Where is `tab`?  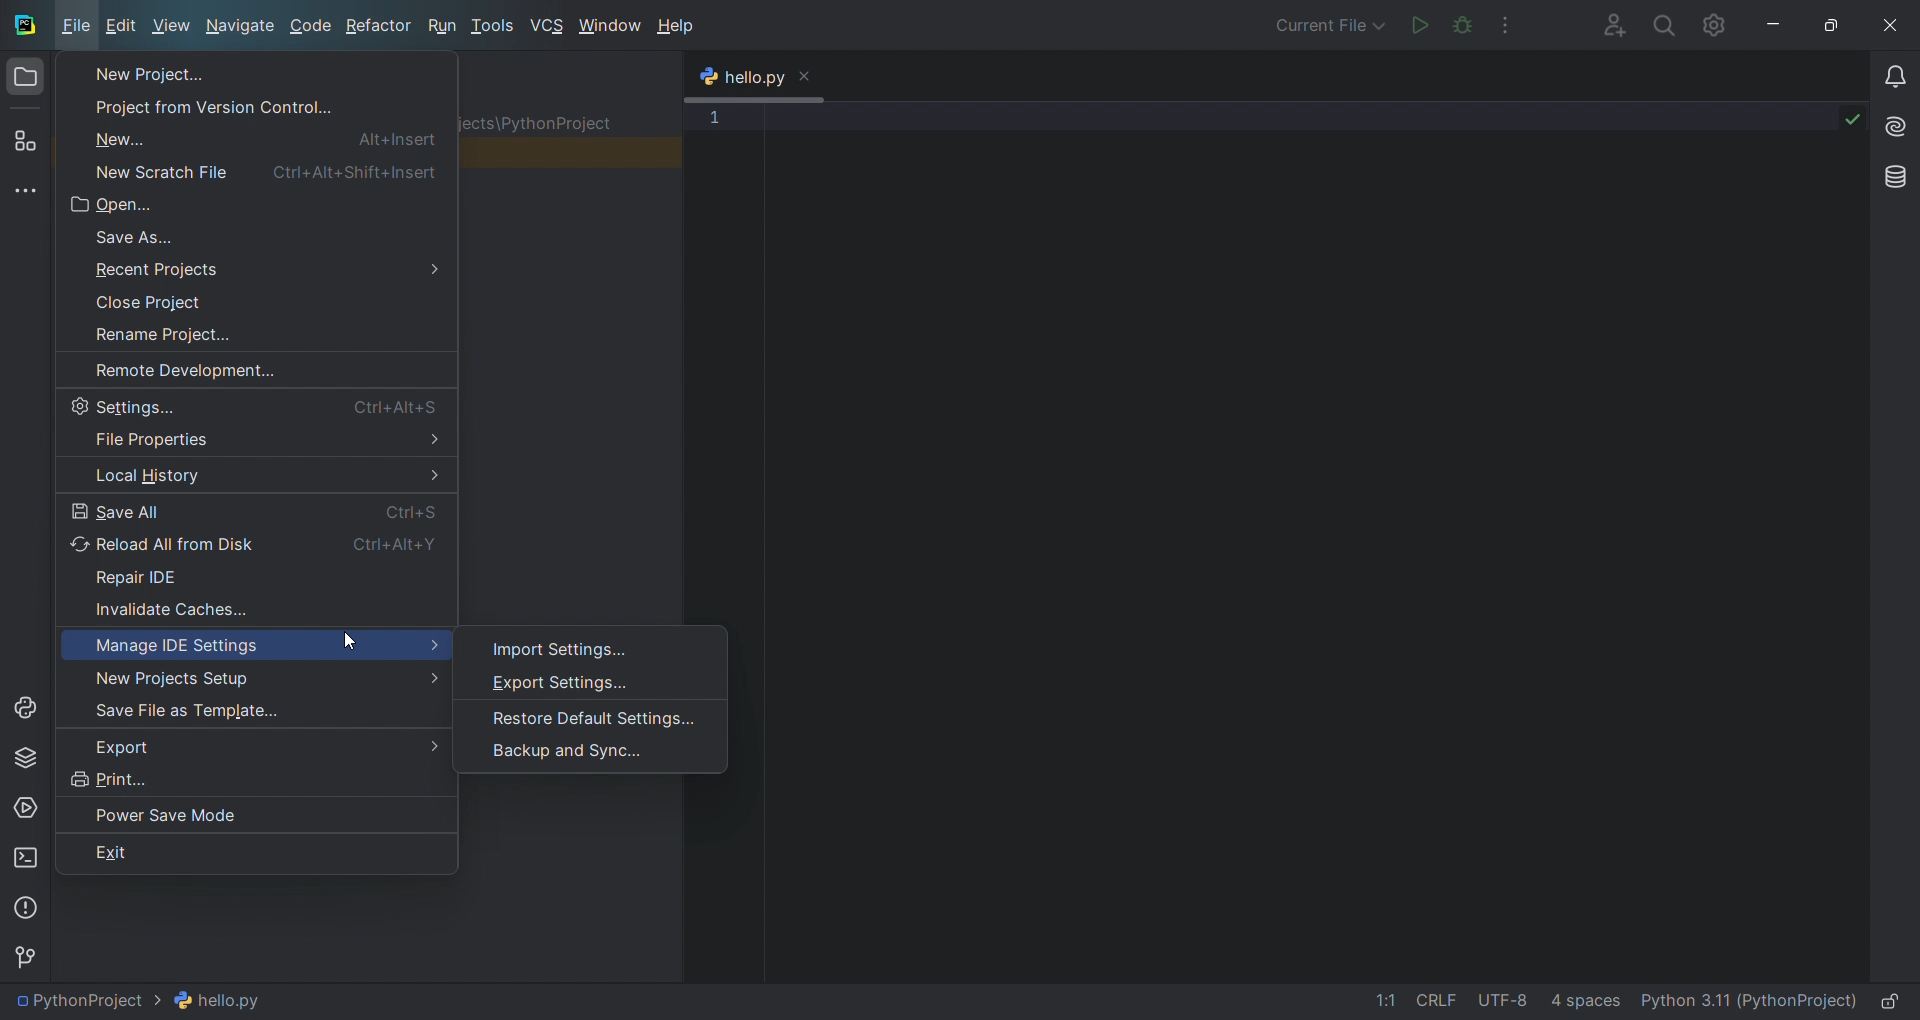 tab is located at coordinates (755, 79).